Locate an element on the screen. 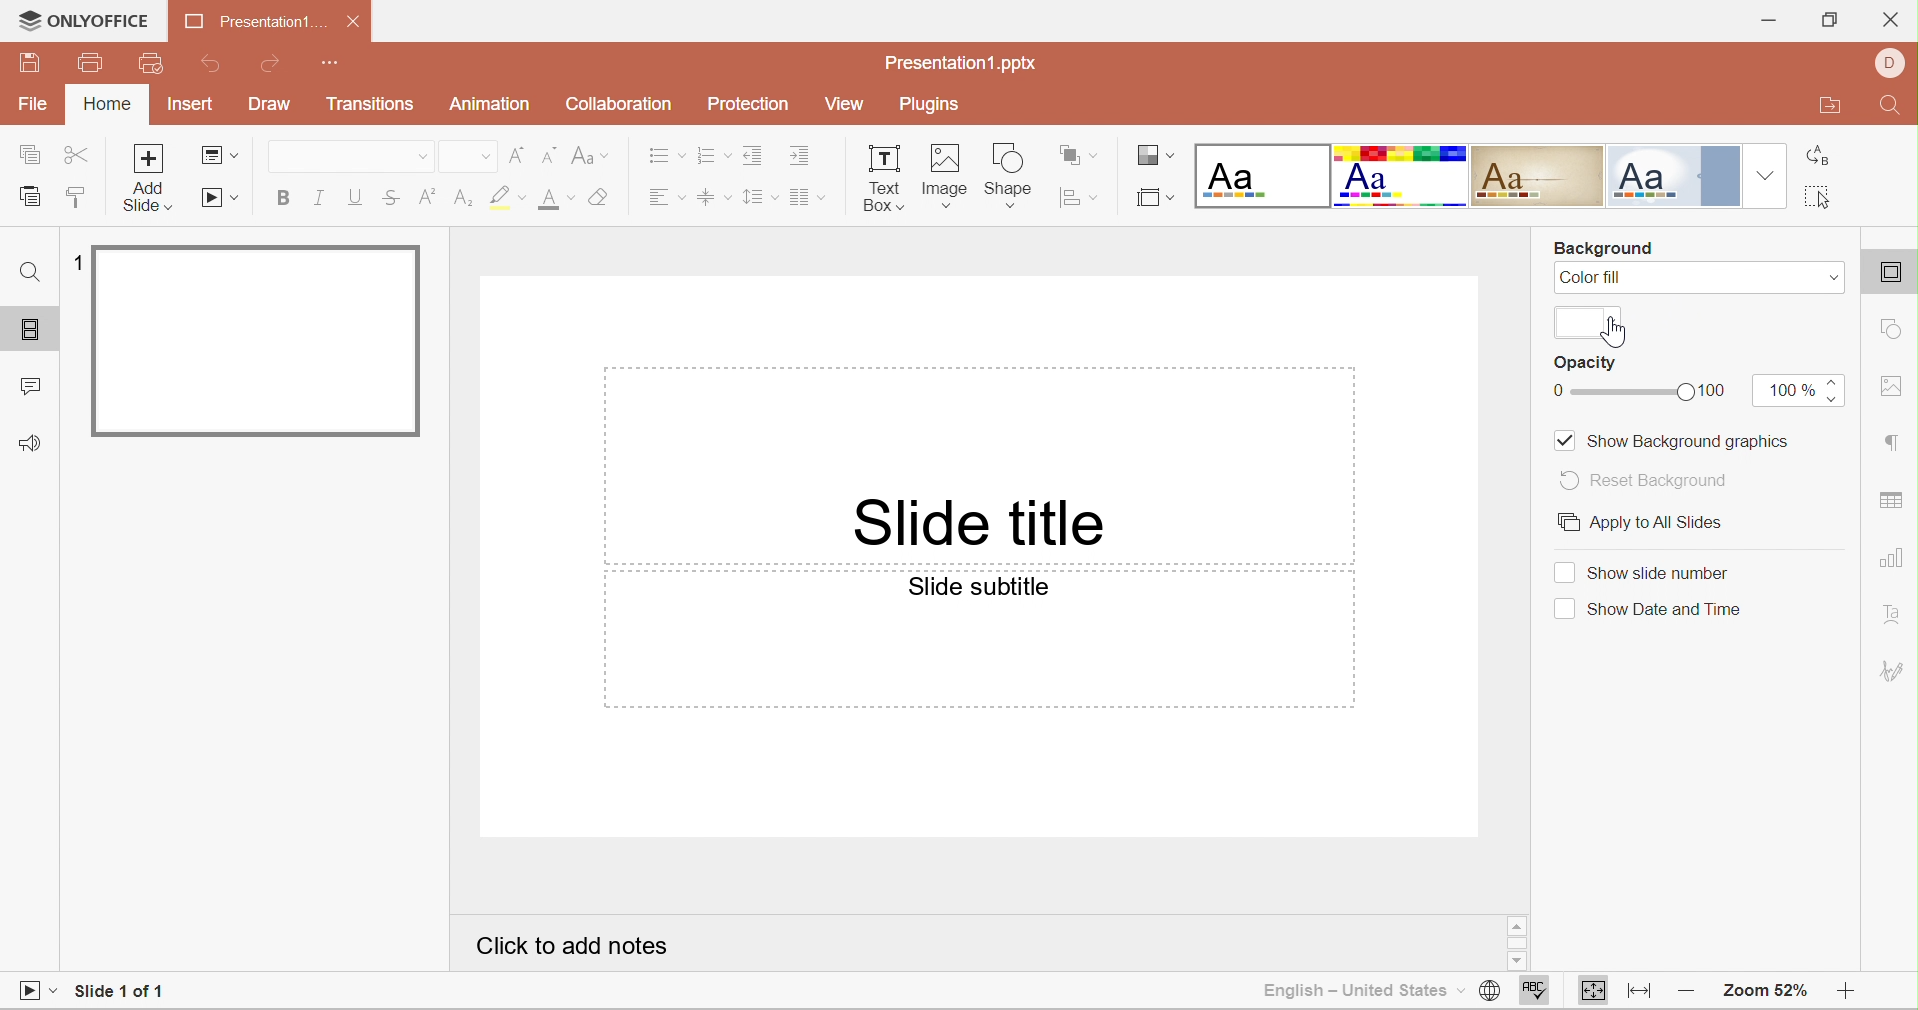 The image size is (1918, 1010). Image is located at coordinates (944, 173).